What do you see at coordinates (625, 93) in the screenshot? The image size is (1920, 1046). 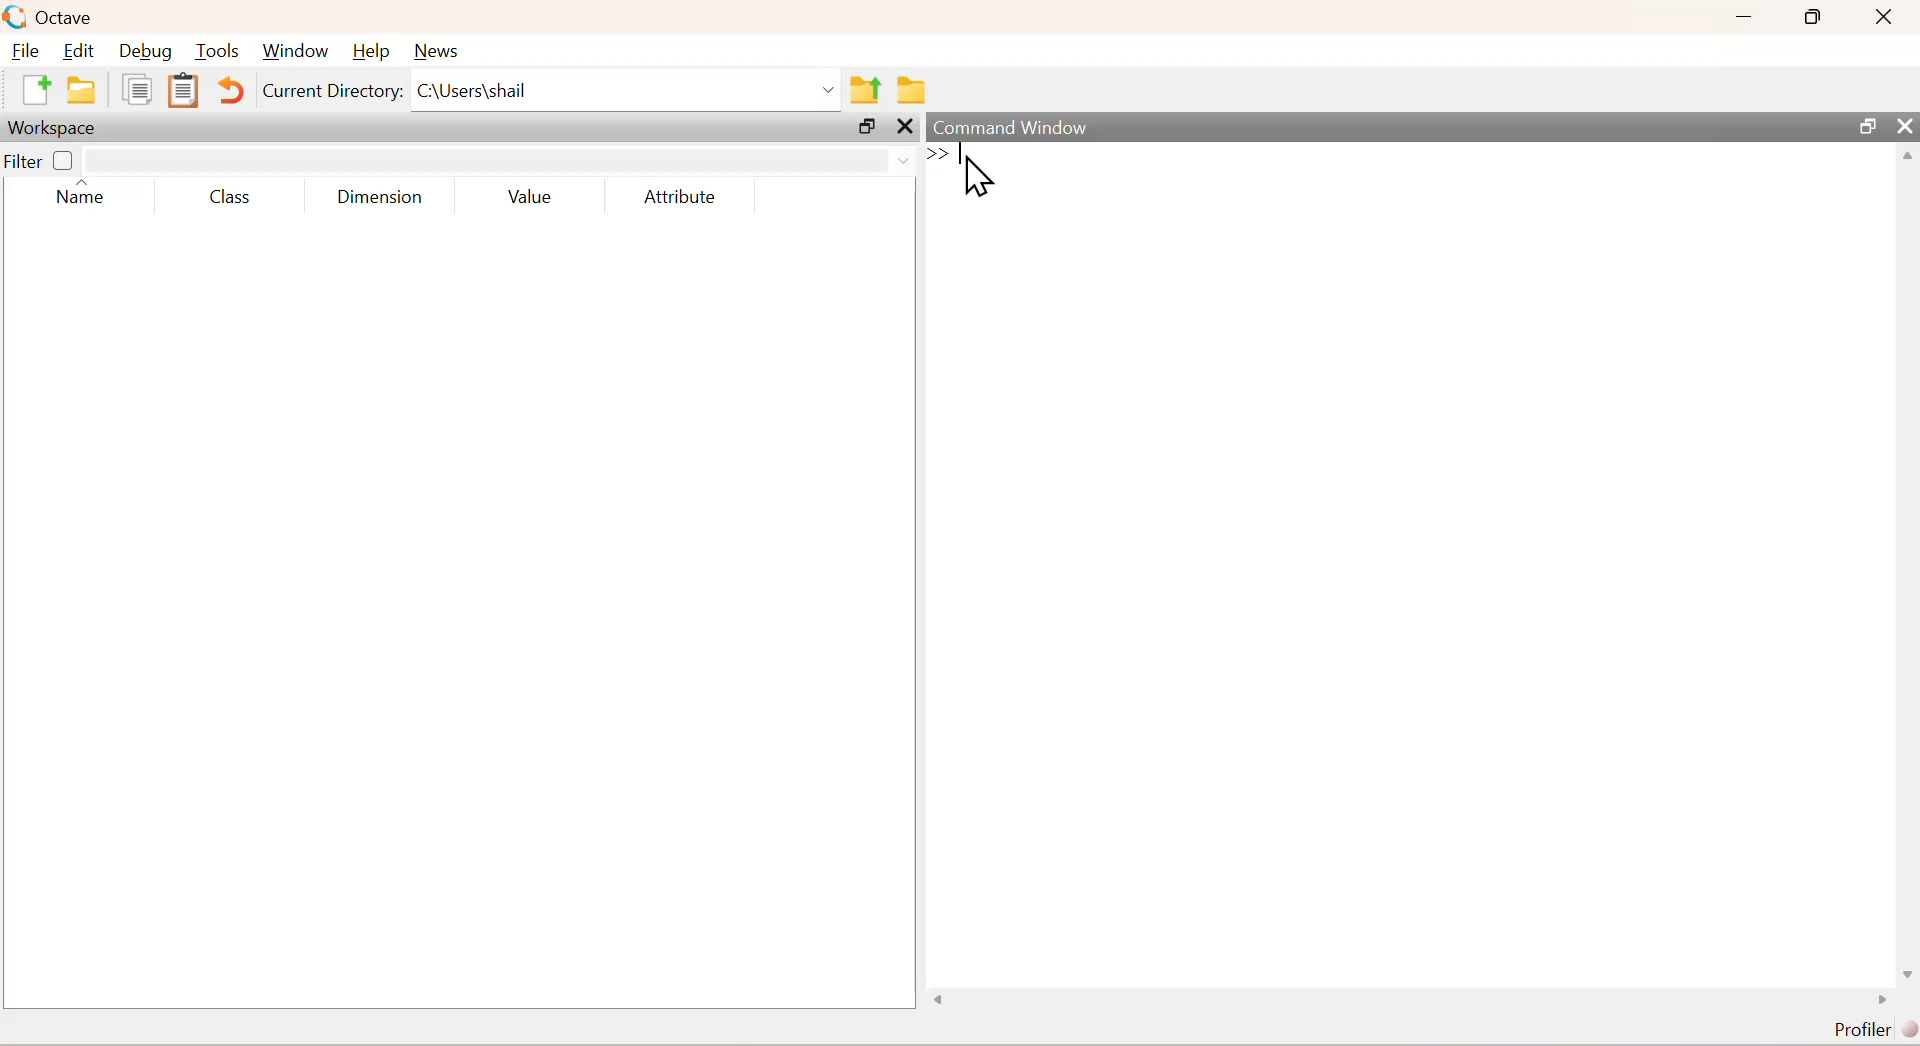 I see `C:/Users/Shail` at bounding box center [625, 93].